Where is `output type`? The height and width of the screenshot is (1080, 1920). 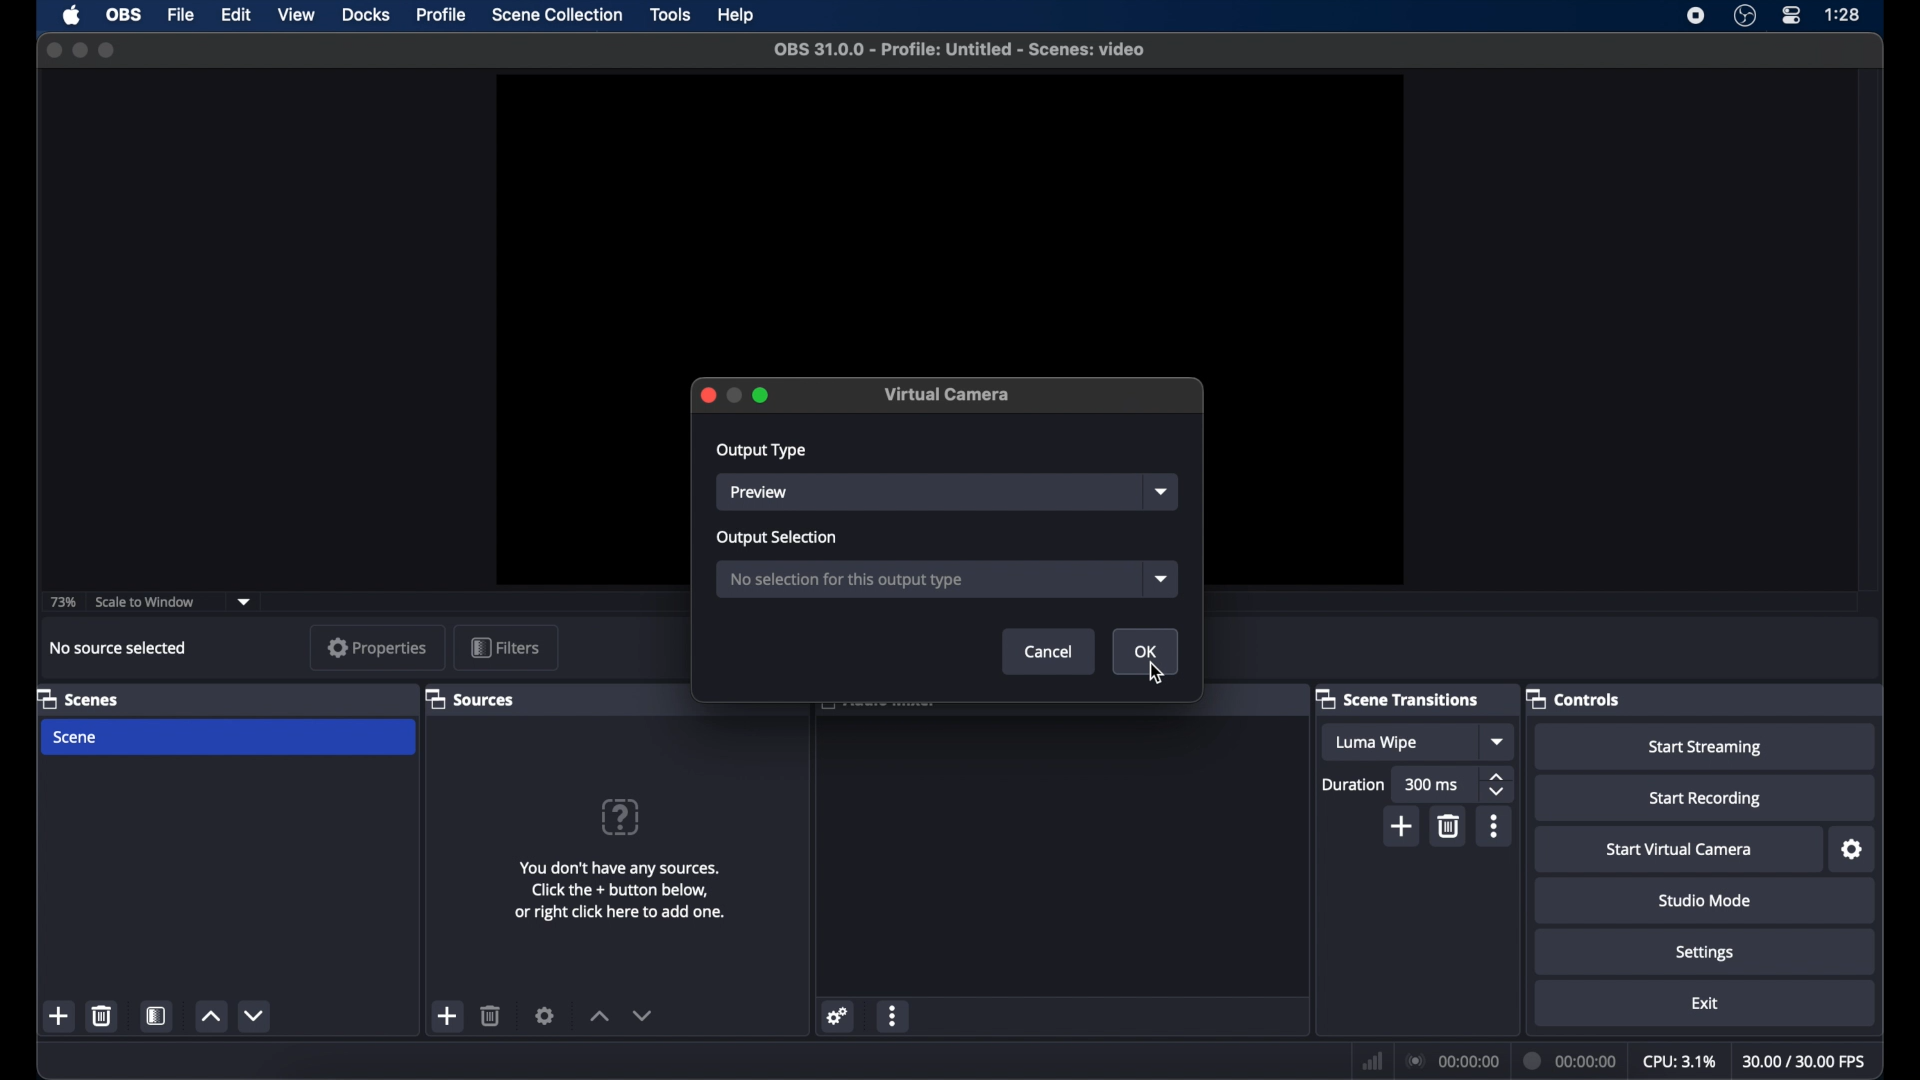
output type is located at coordinates (764, 451).